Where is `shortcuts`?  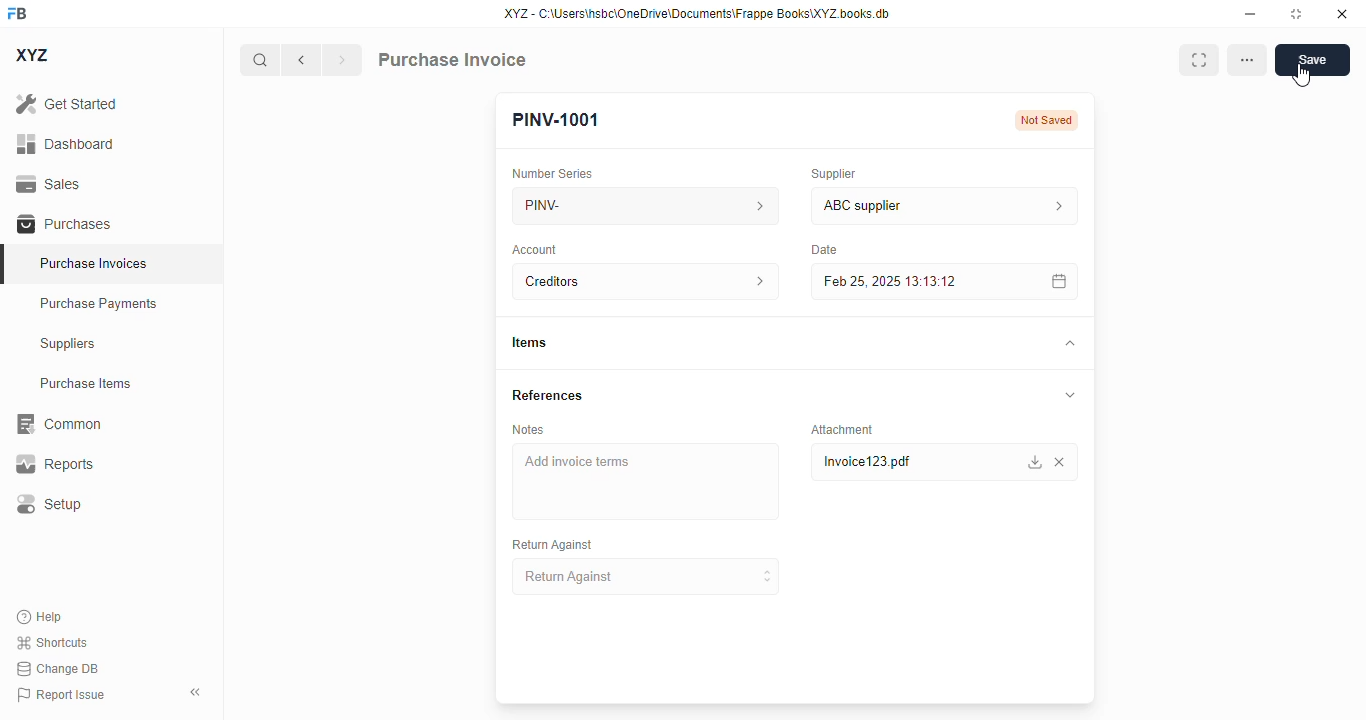 shortcuts is located at coordinates (53, 642).